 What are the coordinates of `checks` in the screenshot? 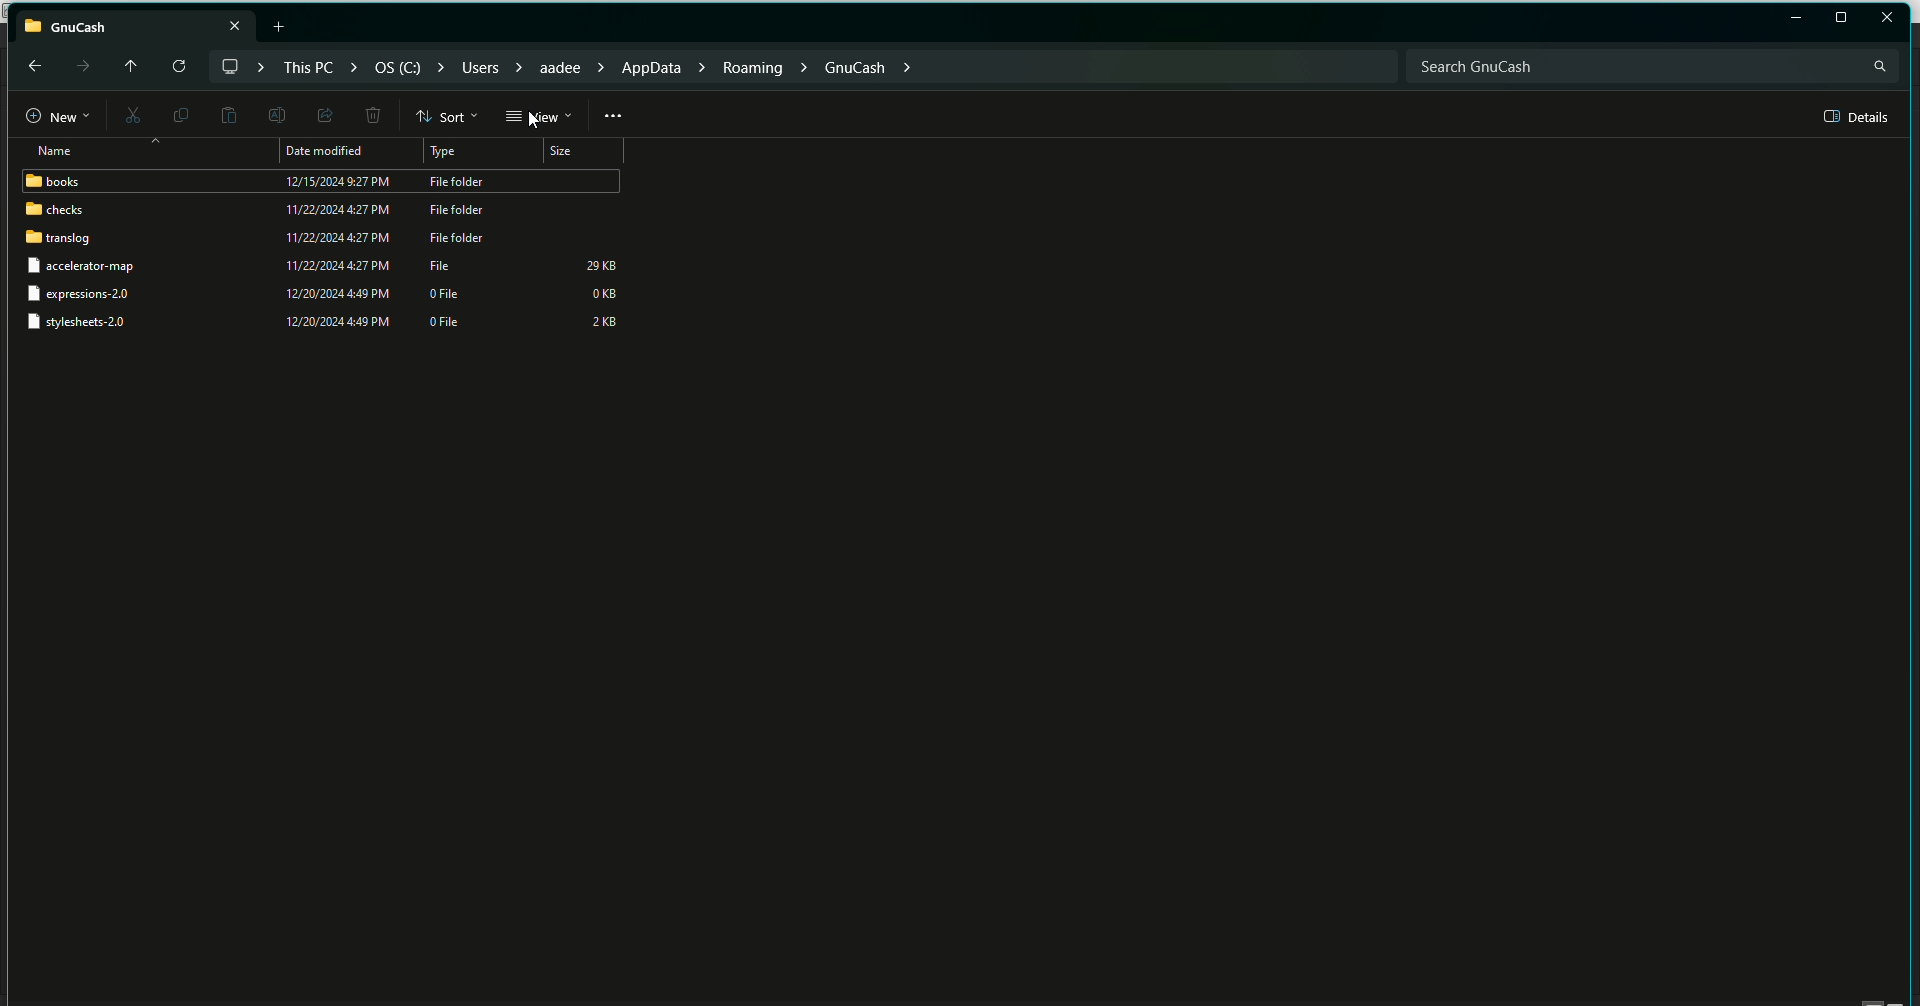 It's located at (55, 211).